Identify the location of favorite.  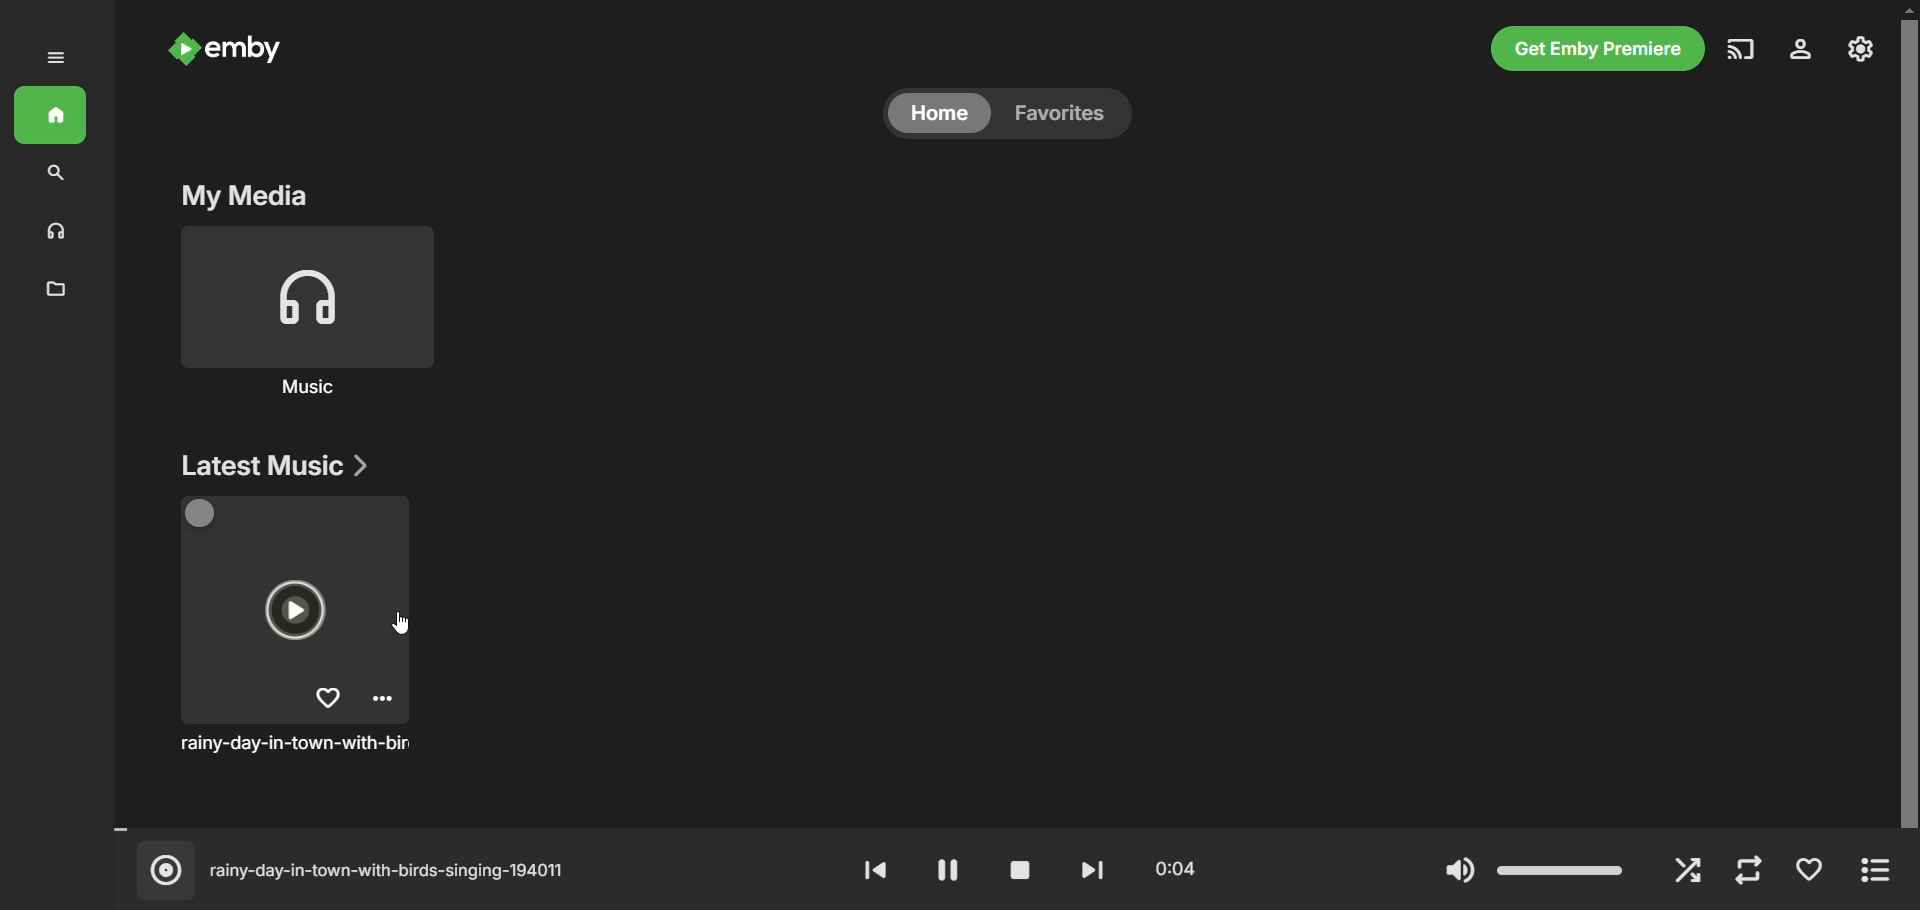
(328, 698).